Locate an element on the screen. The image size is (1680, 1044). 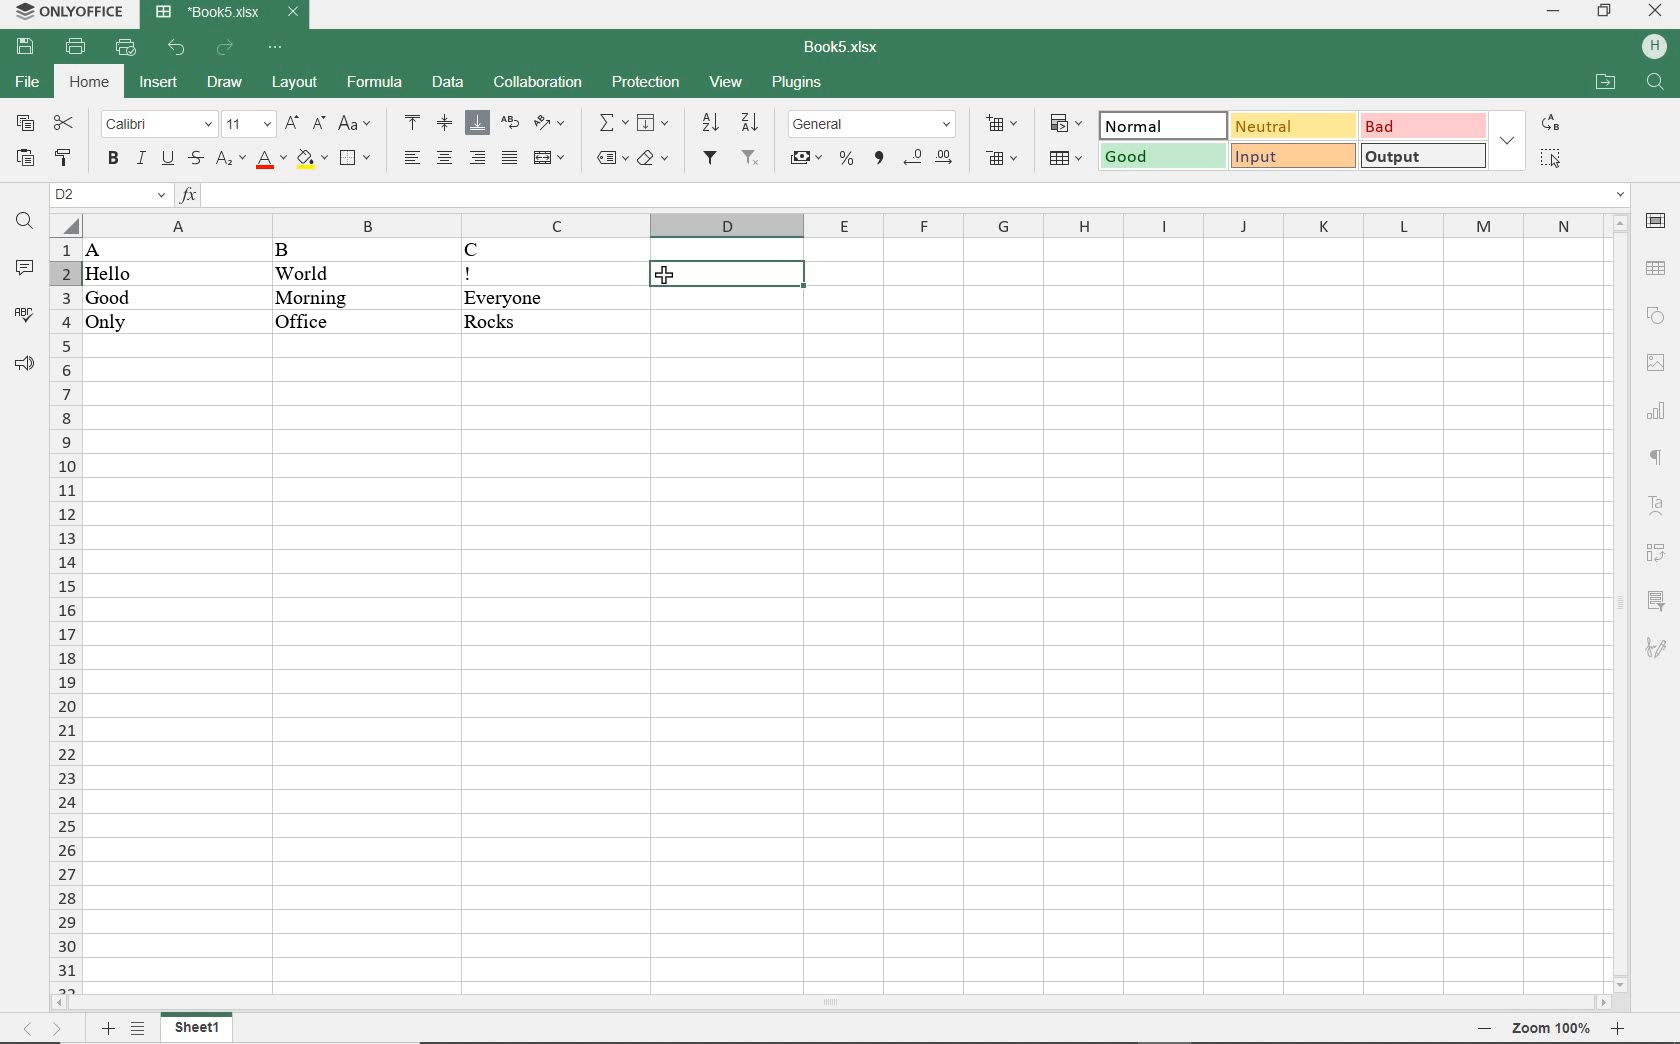
align bottom is located at coordinates (479, 123).